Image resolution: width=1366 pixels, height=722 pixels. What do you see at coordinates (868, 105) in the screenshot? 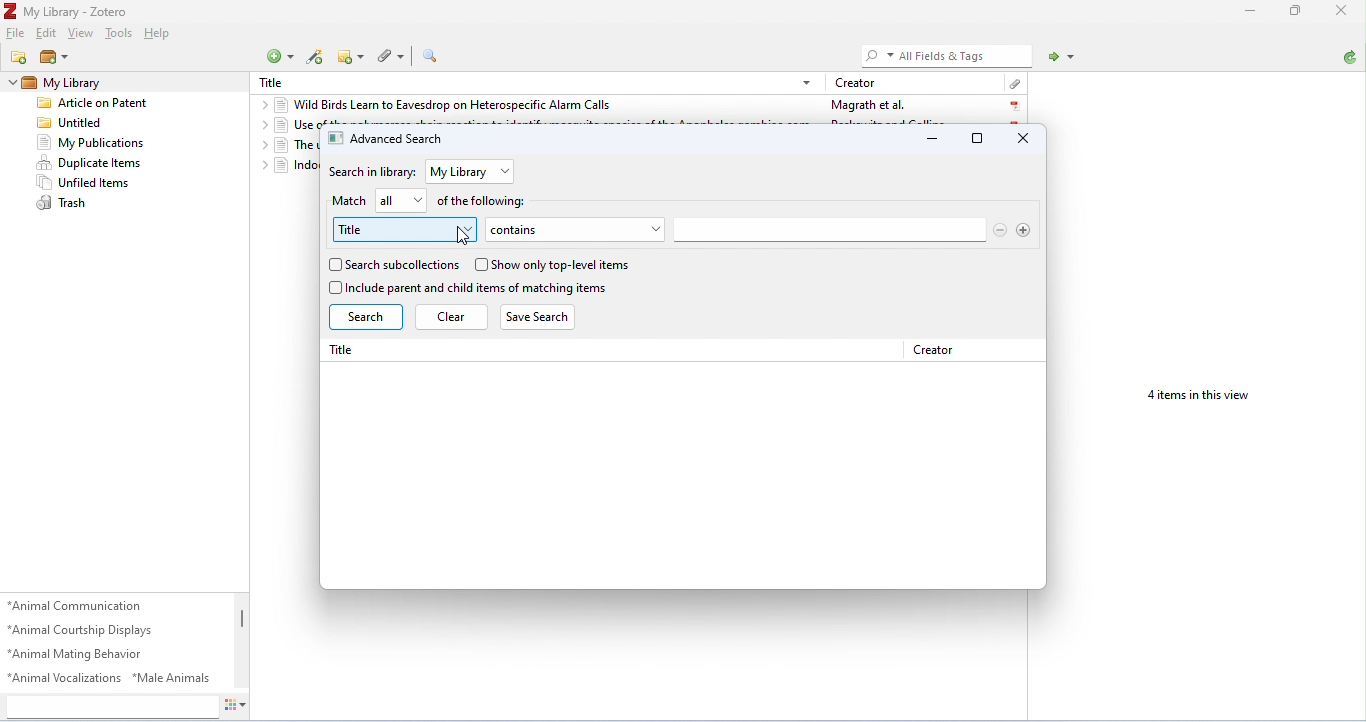
I see `Magrath et al.` at bounding box center [868, 105].